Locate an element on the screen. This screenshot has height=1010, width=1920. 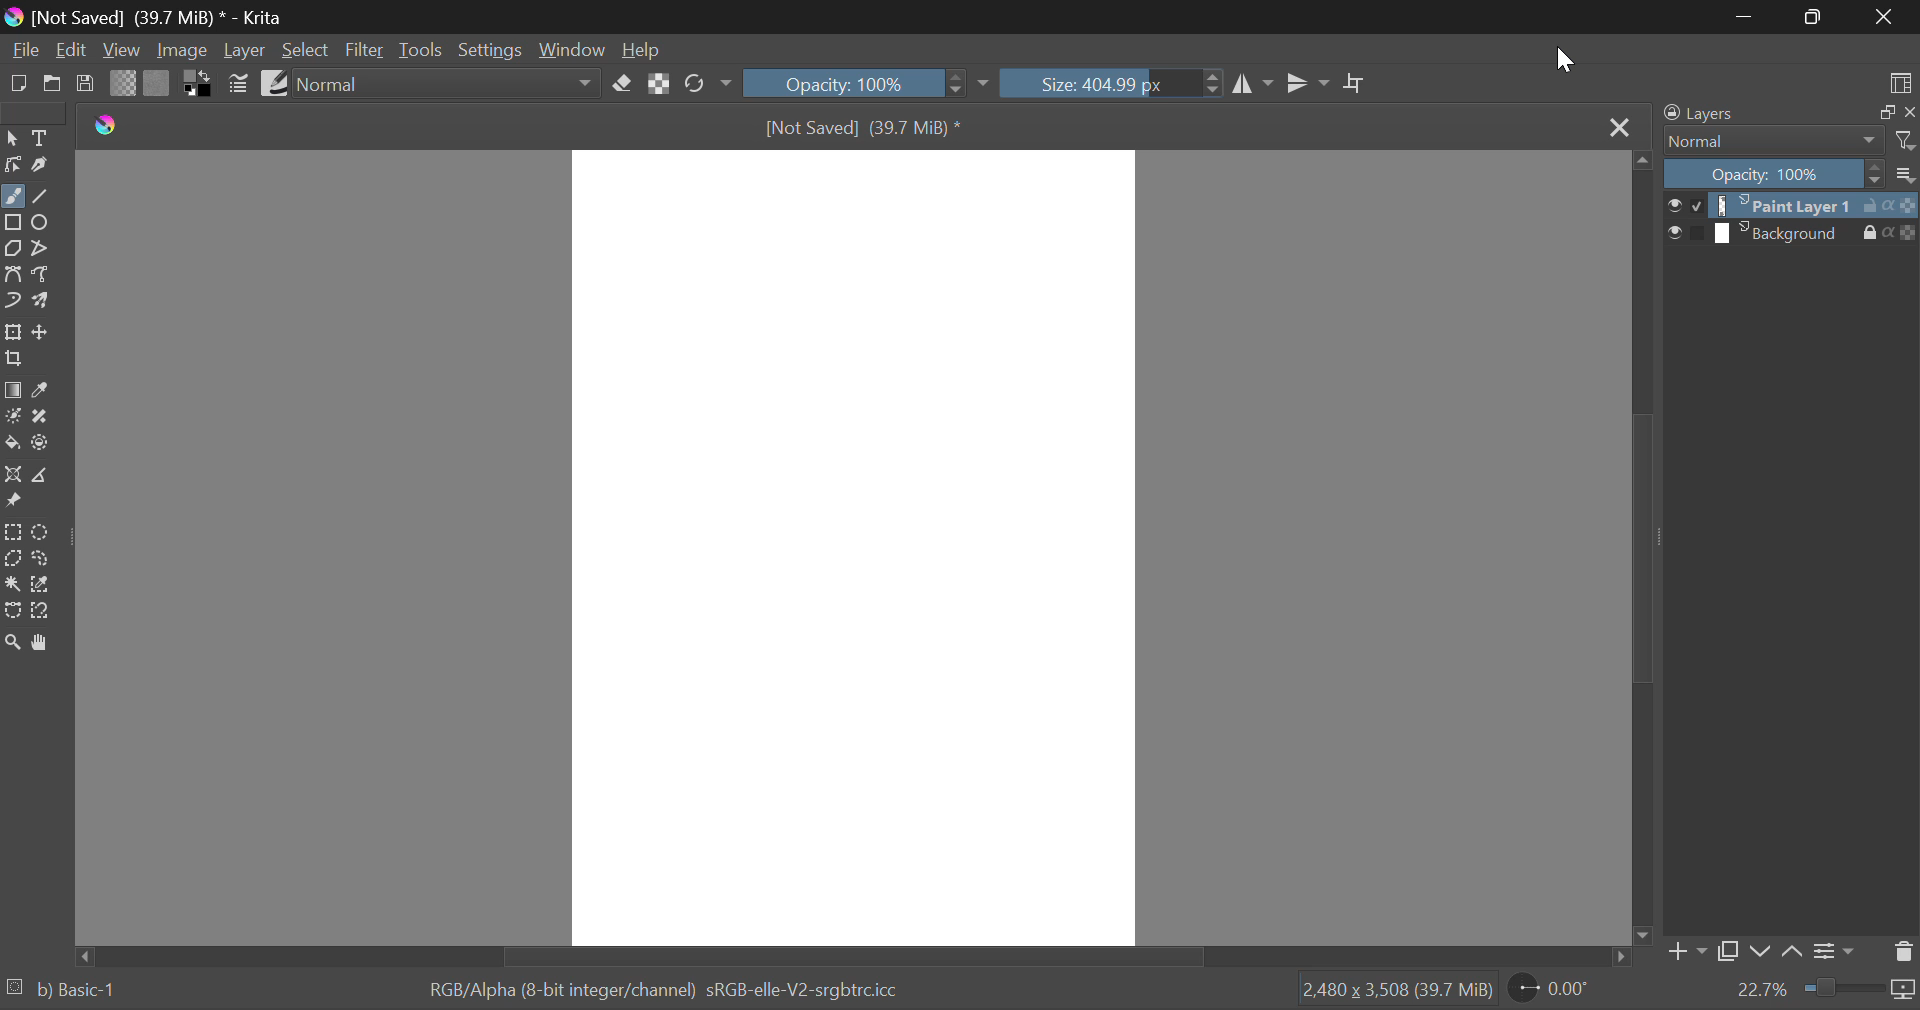
Blending Mode is located at coordinates (446, 83).